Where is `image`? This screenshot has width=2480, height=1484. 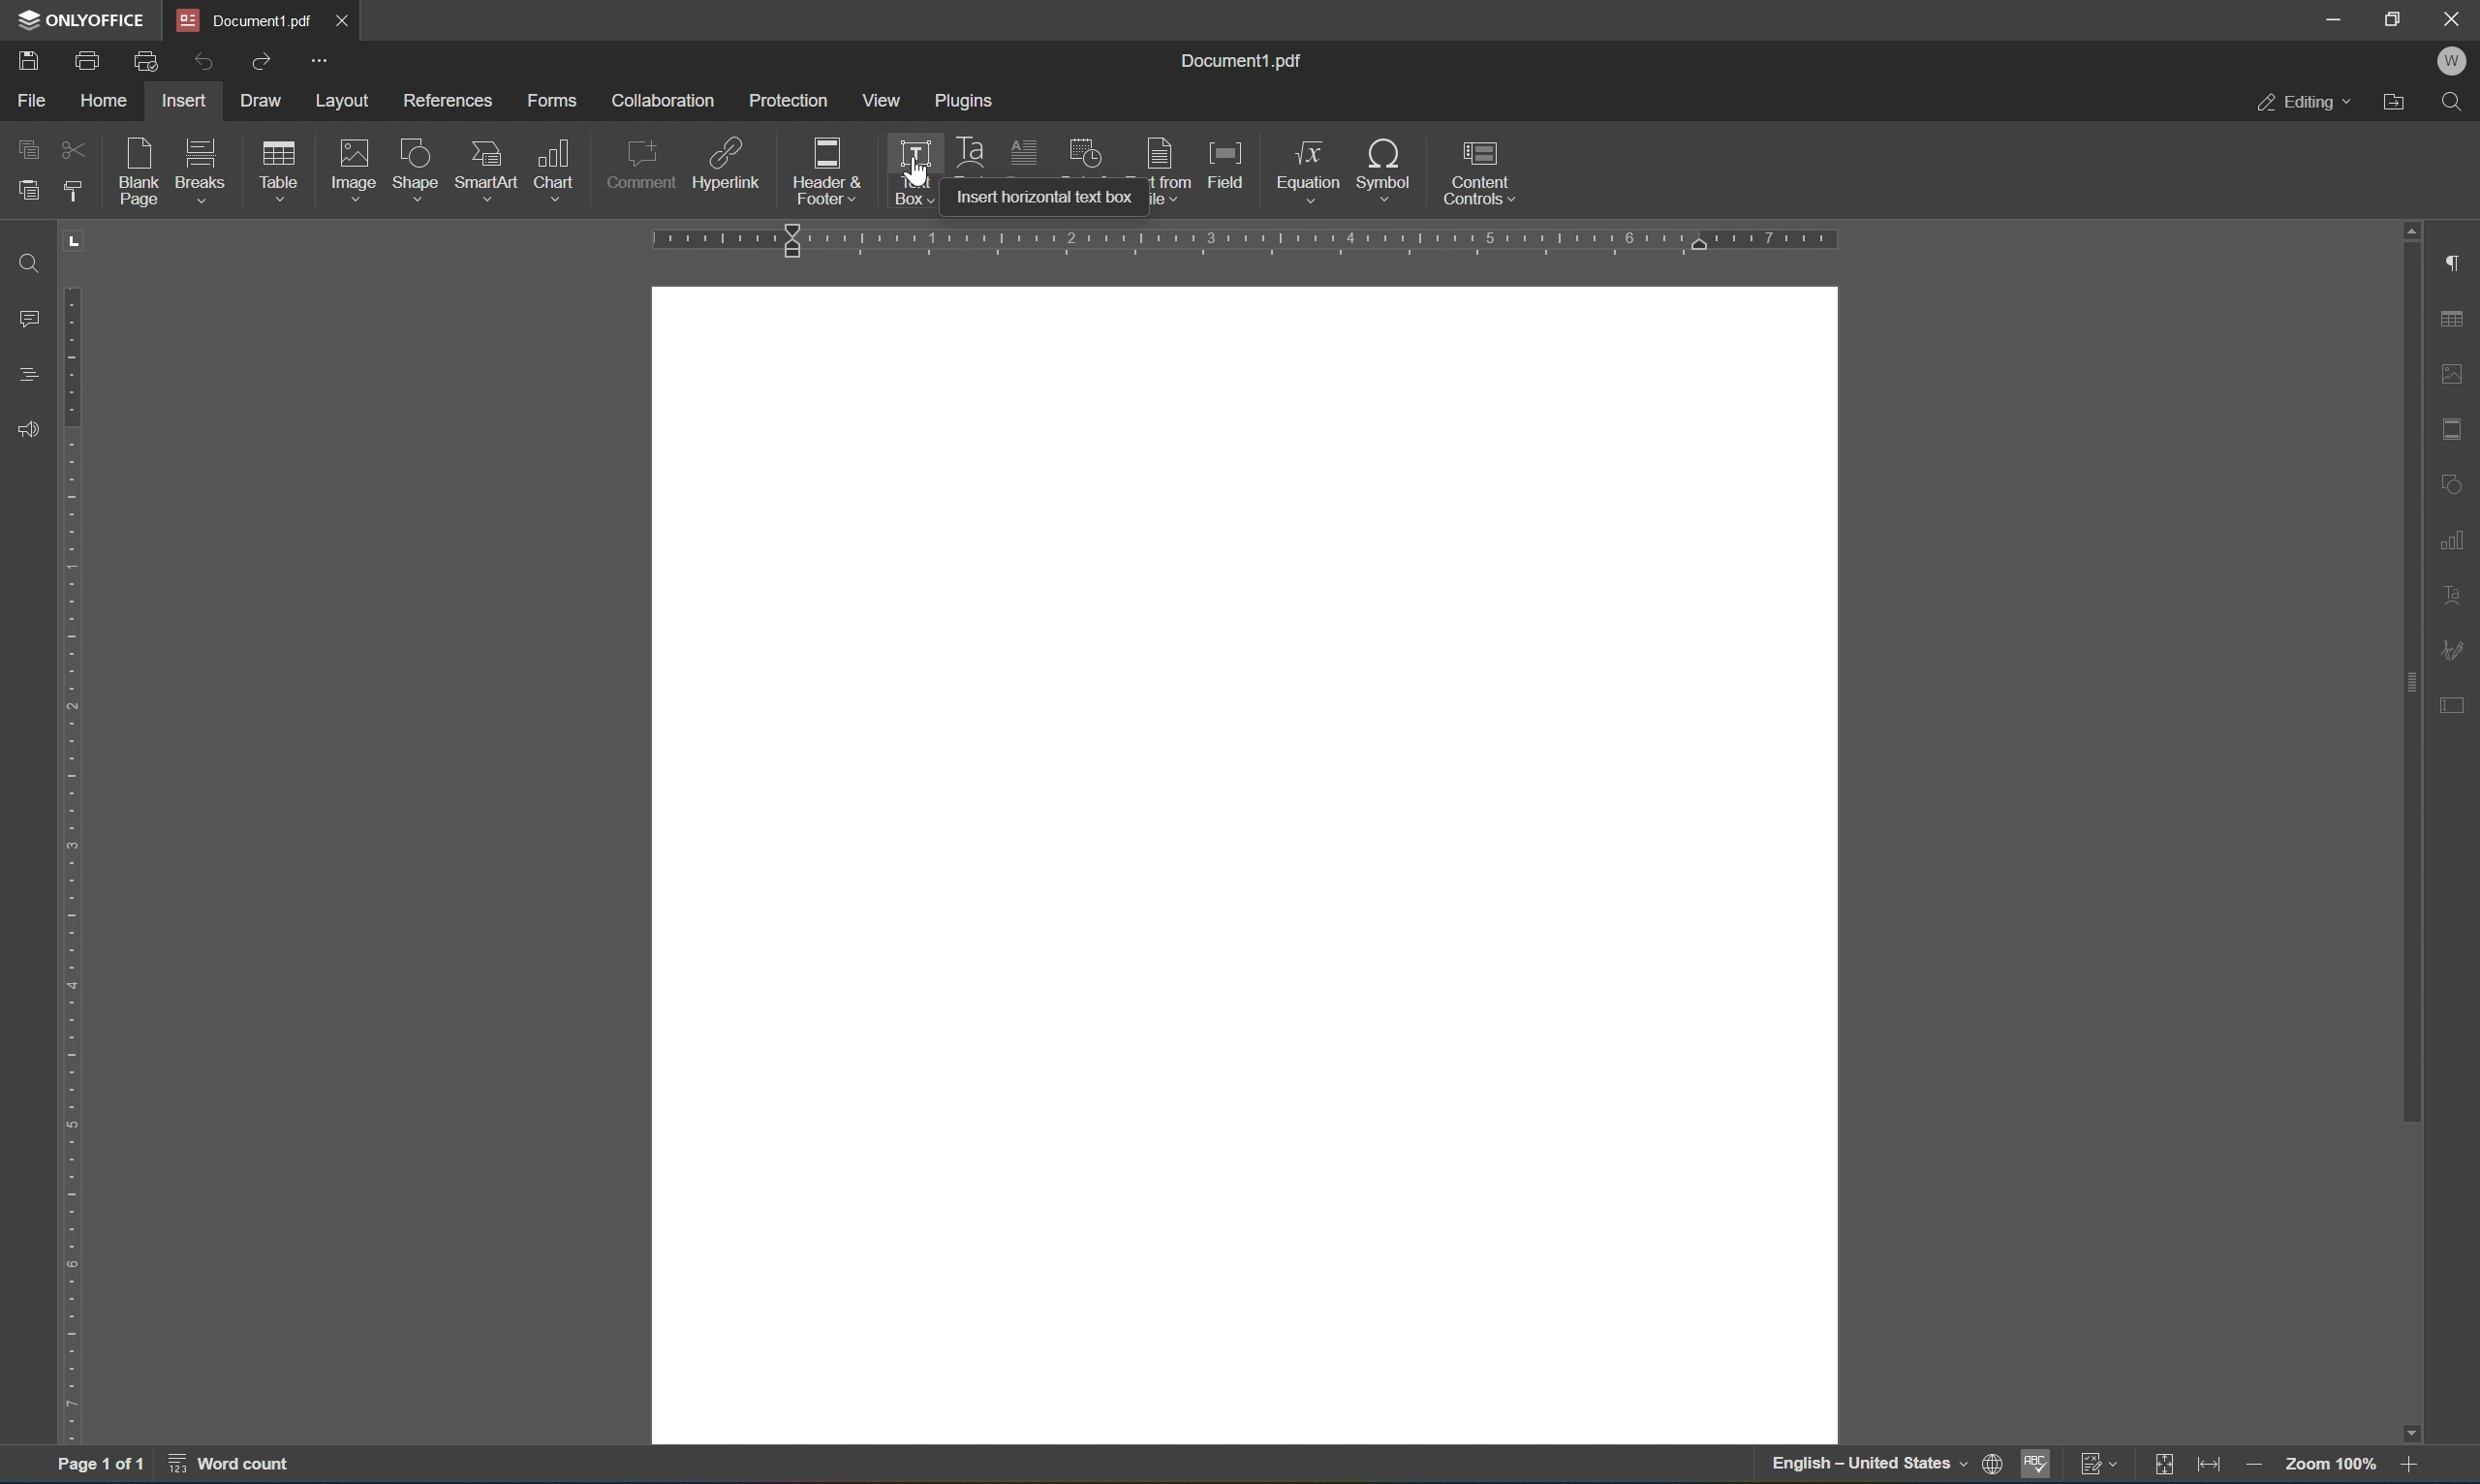 image is located at coordinates (356, 169).